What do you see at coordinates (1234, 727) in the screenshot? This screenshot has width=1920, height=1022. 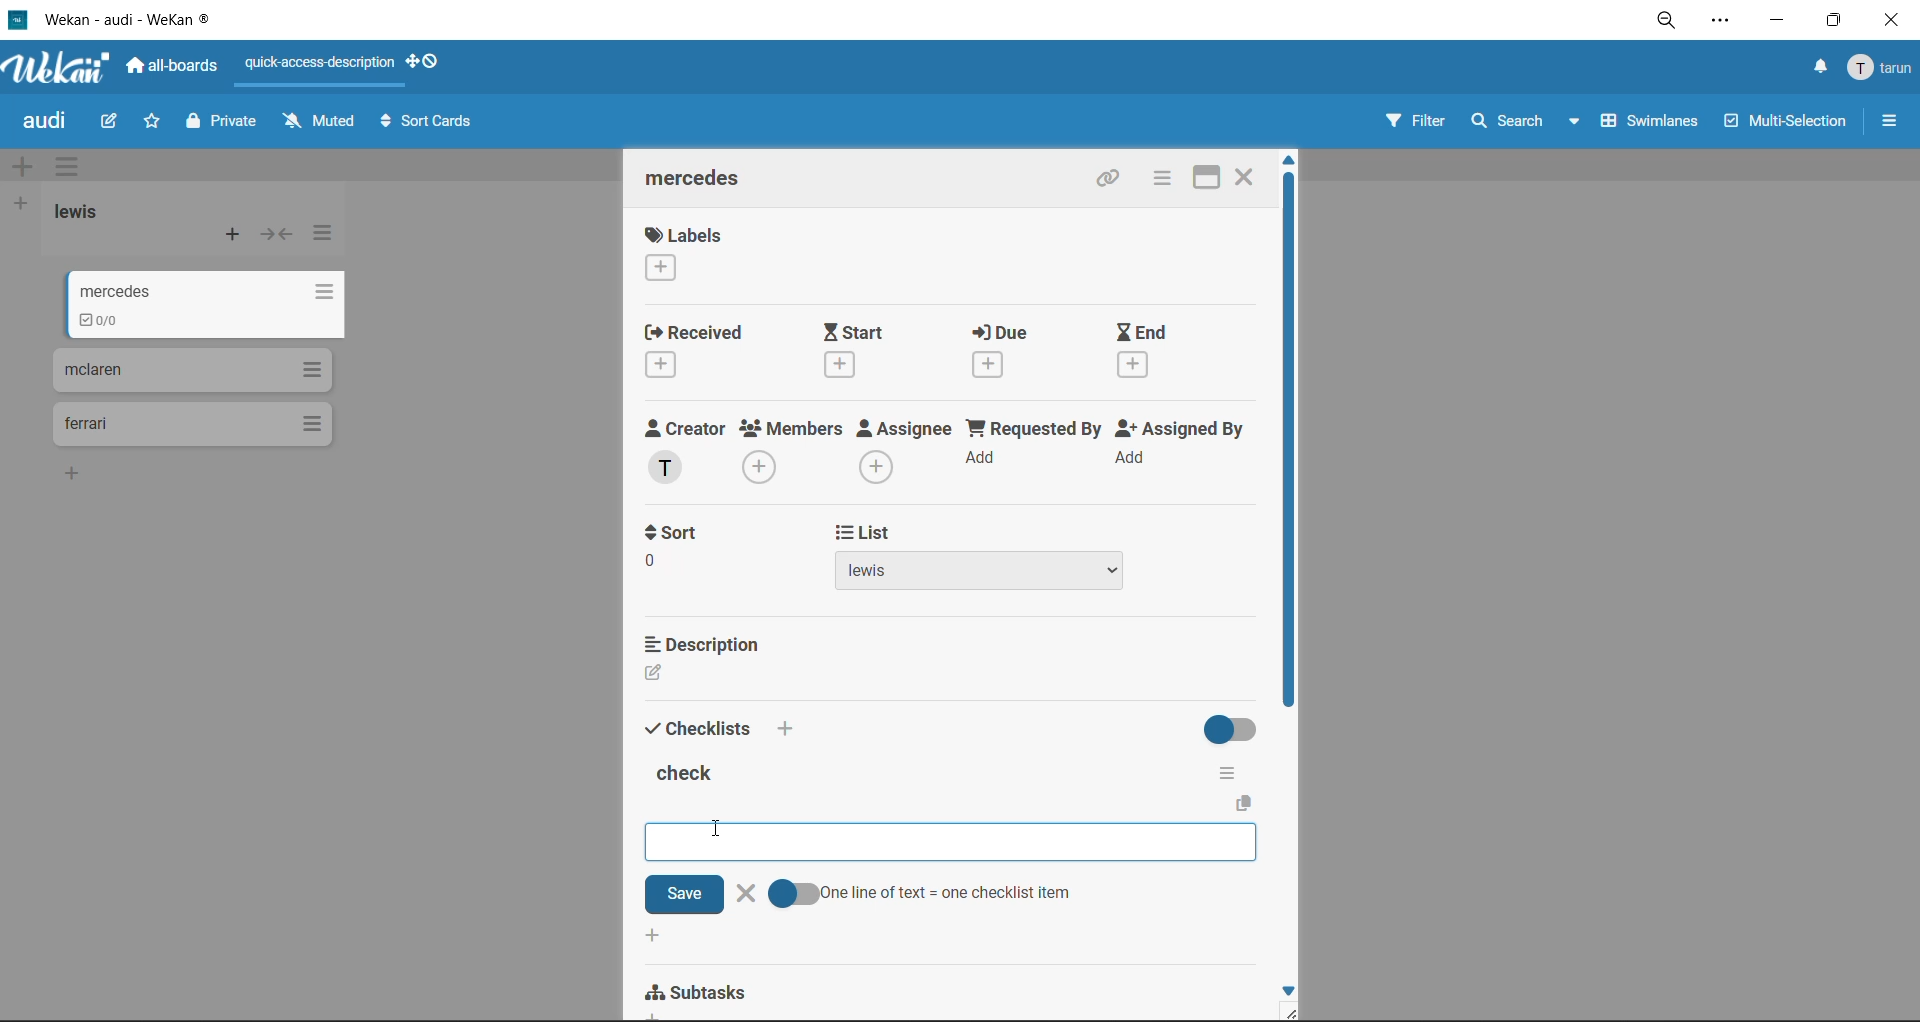 I see `hide completed checklist` at bounding box center [1234, 727].